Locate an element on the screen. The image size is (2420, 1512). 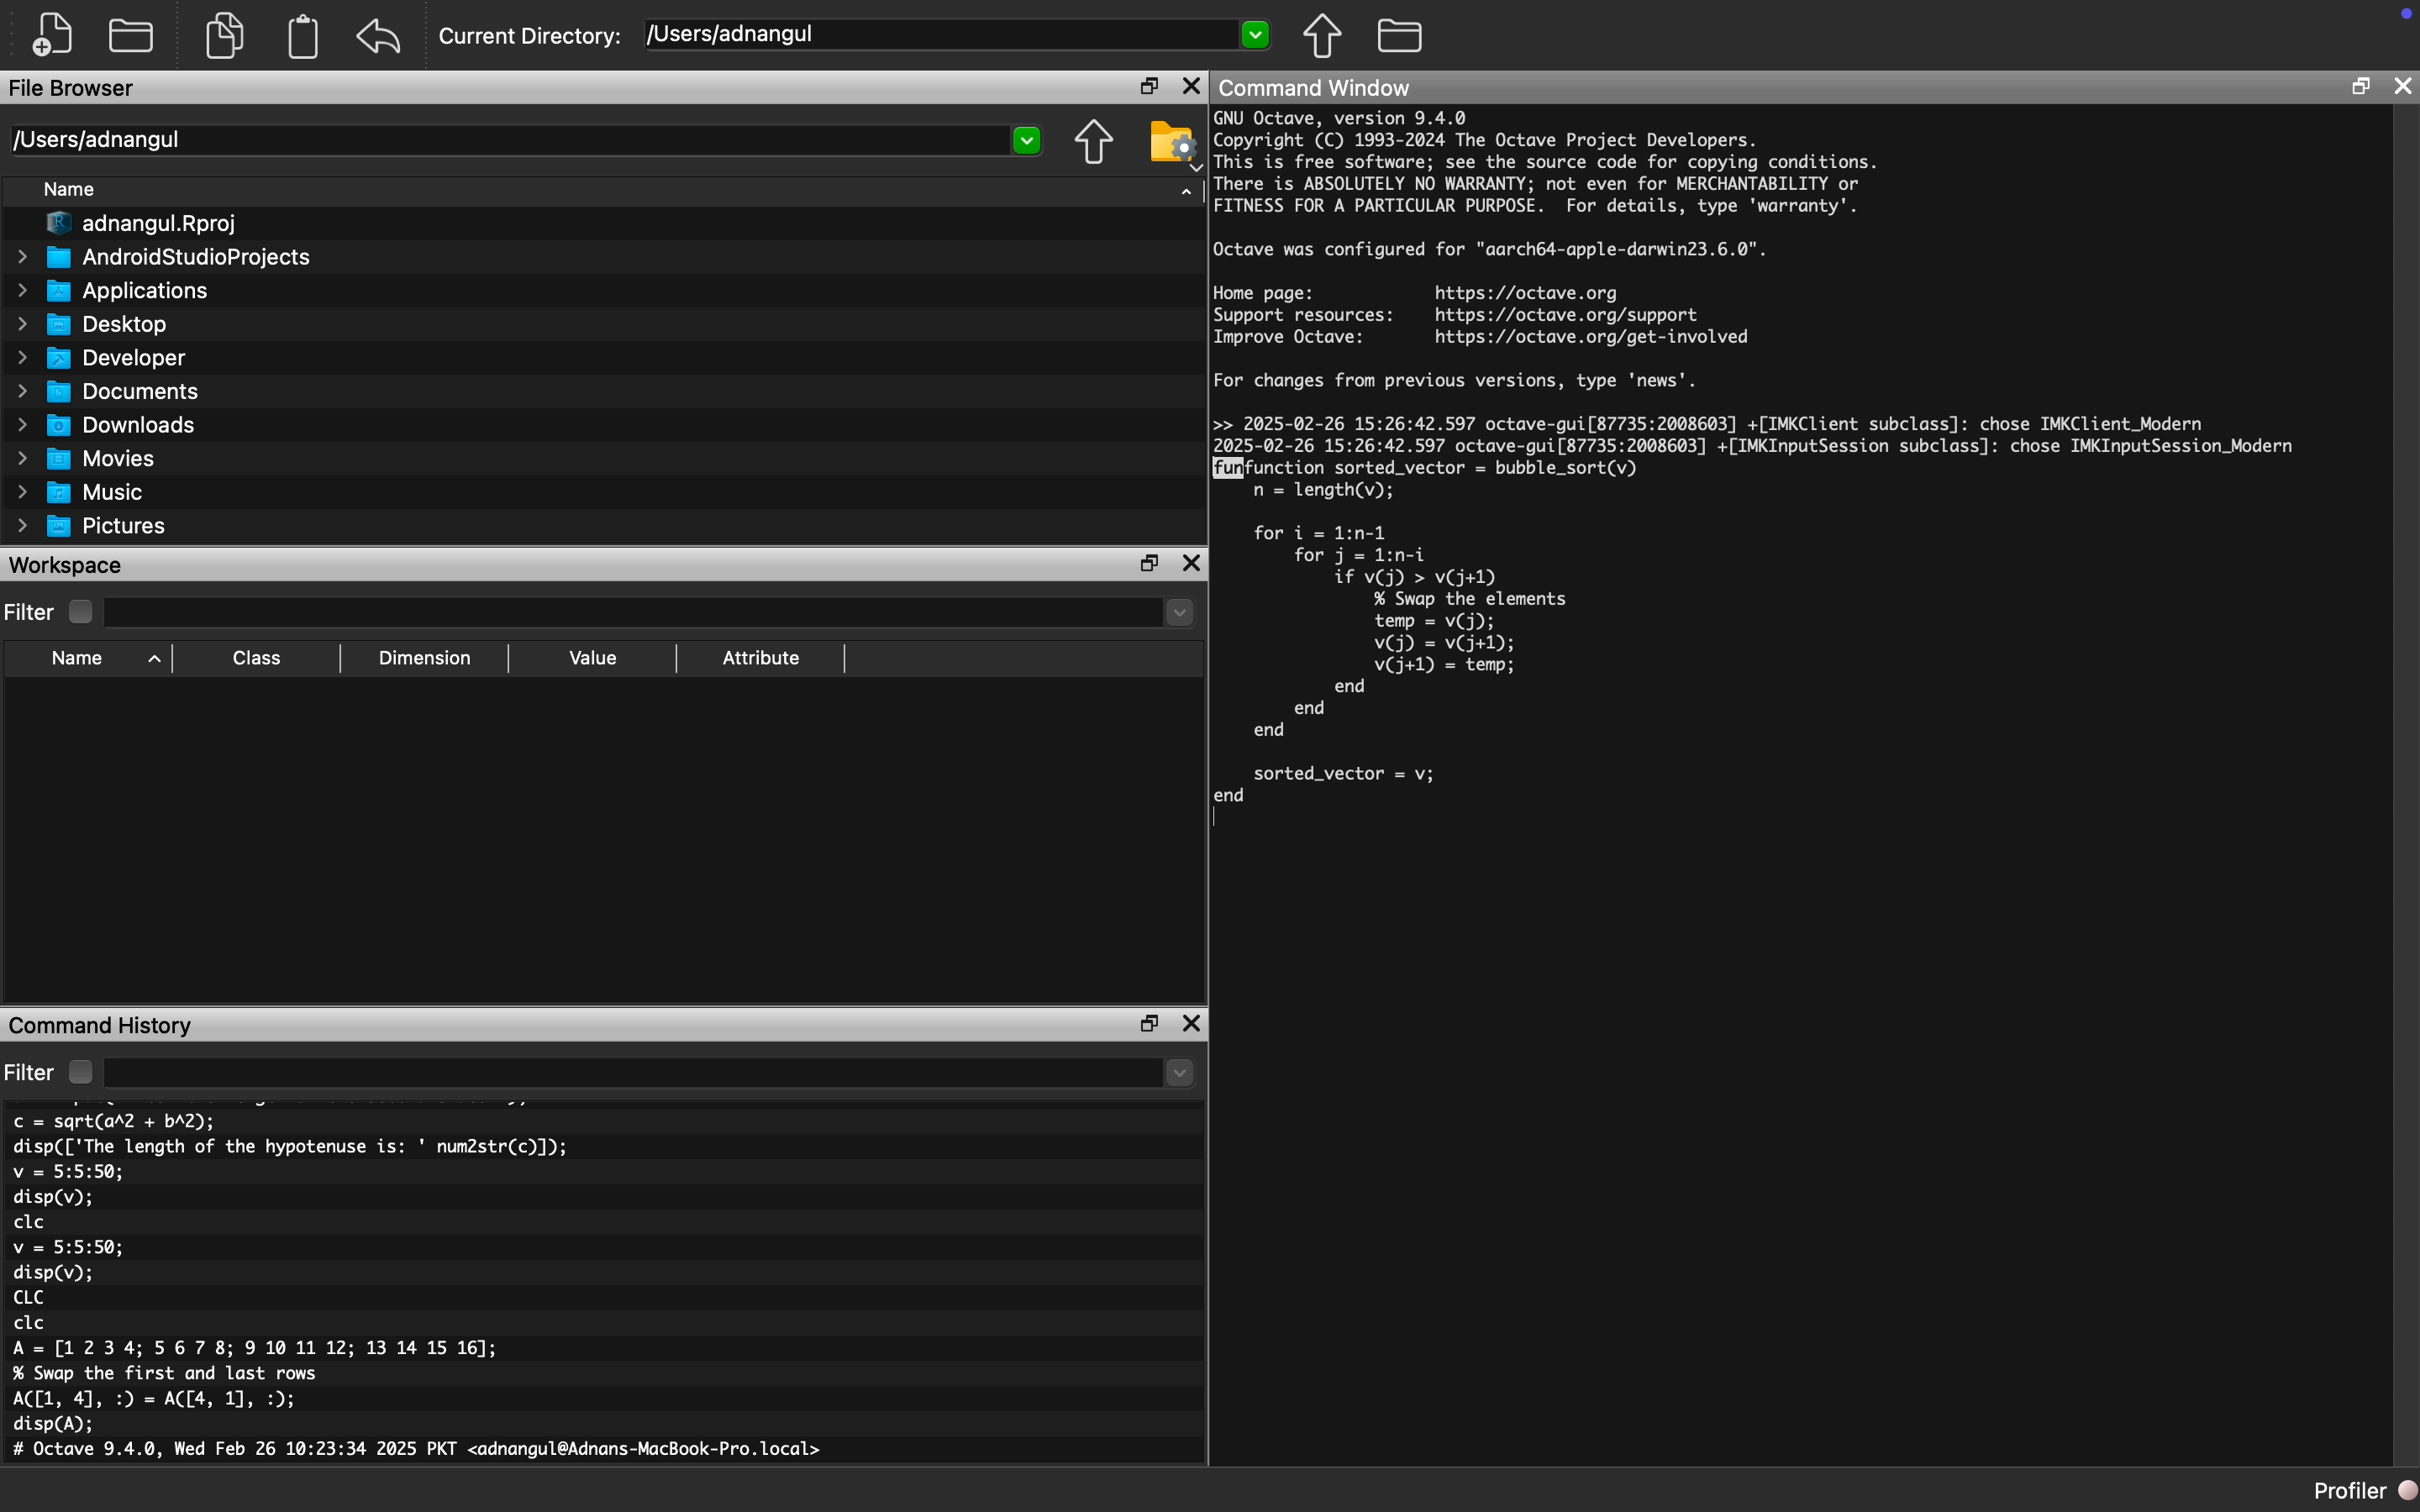
/[Users/adnangul  is located at coordinates (959, 37).